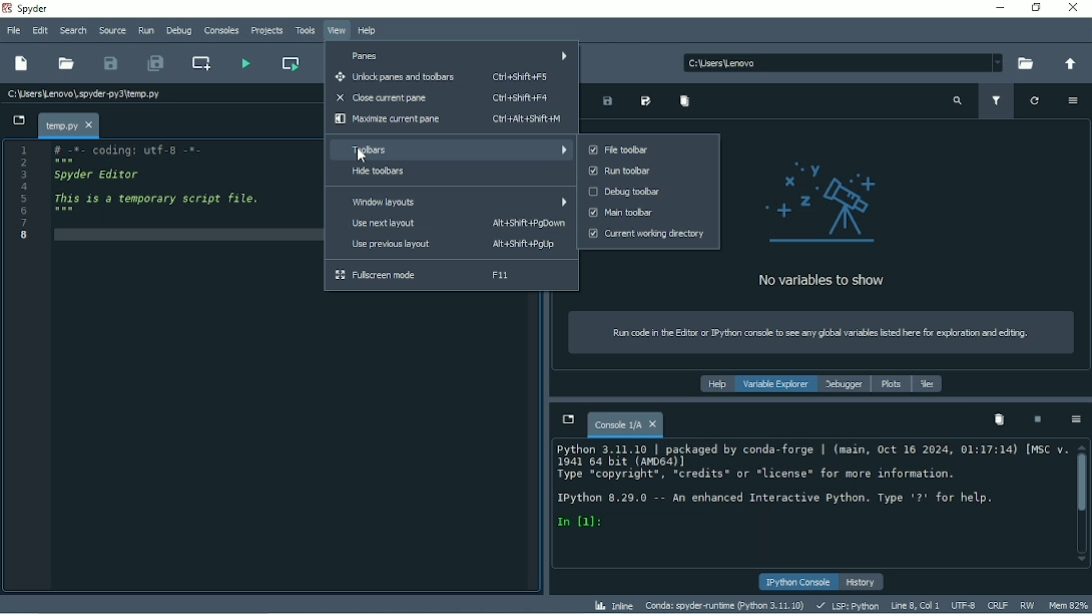 The width and height of the screenshot is (1092, 614). Describe the element at coordinates (292, 63) in the screenshot. I see `Run current cell` at that location.